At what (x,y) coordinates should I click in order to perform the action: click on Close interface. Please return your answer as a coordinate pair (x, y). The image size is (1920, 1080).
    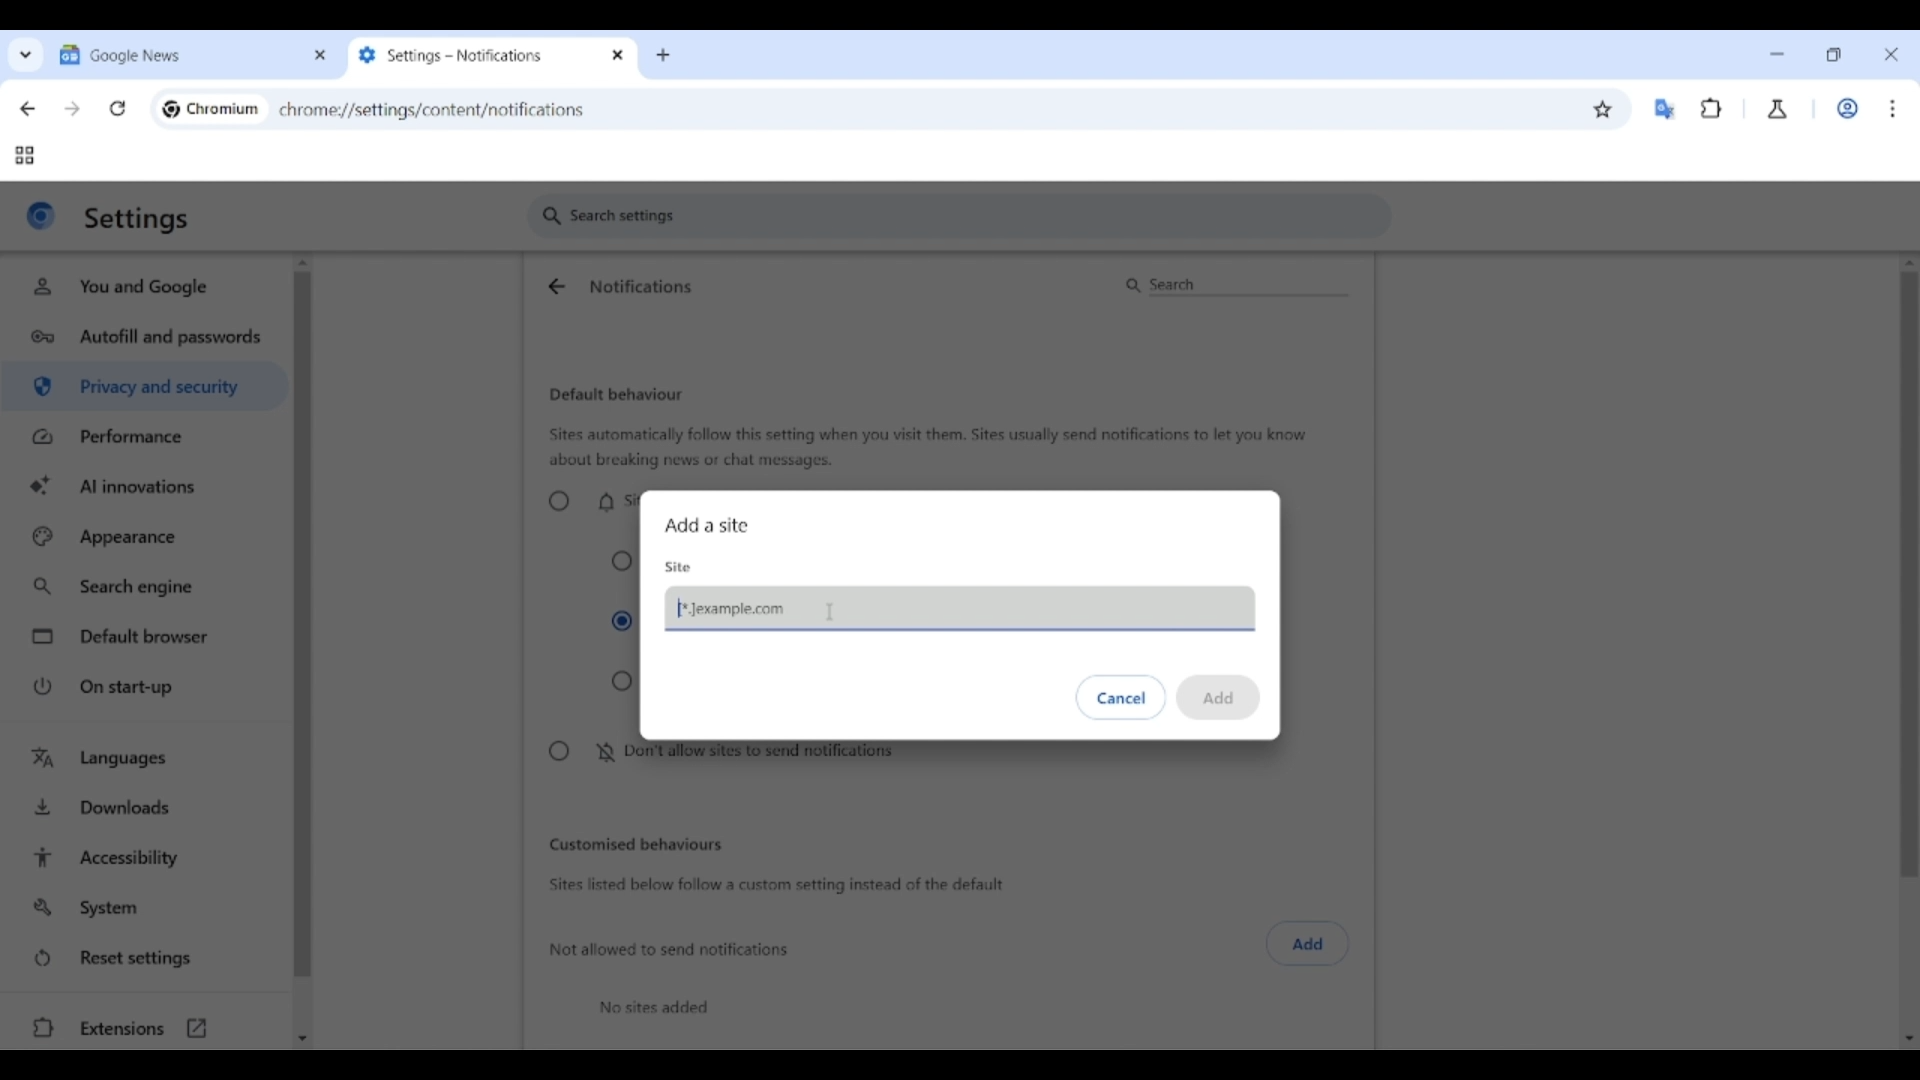
    Looking at the image, I should click on (1891, 54).